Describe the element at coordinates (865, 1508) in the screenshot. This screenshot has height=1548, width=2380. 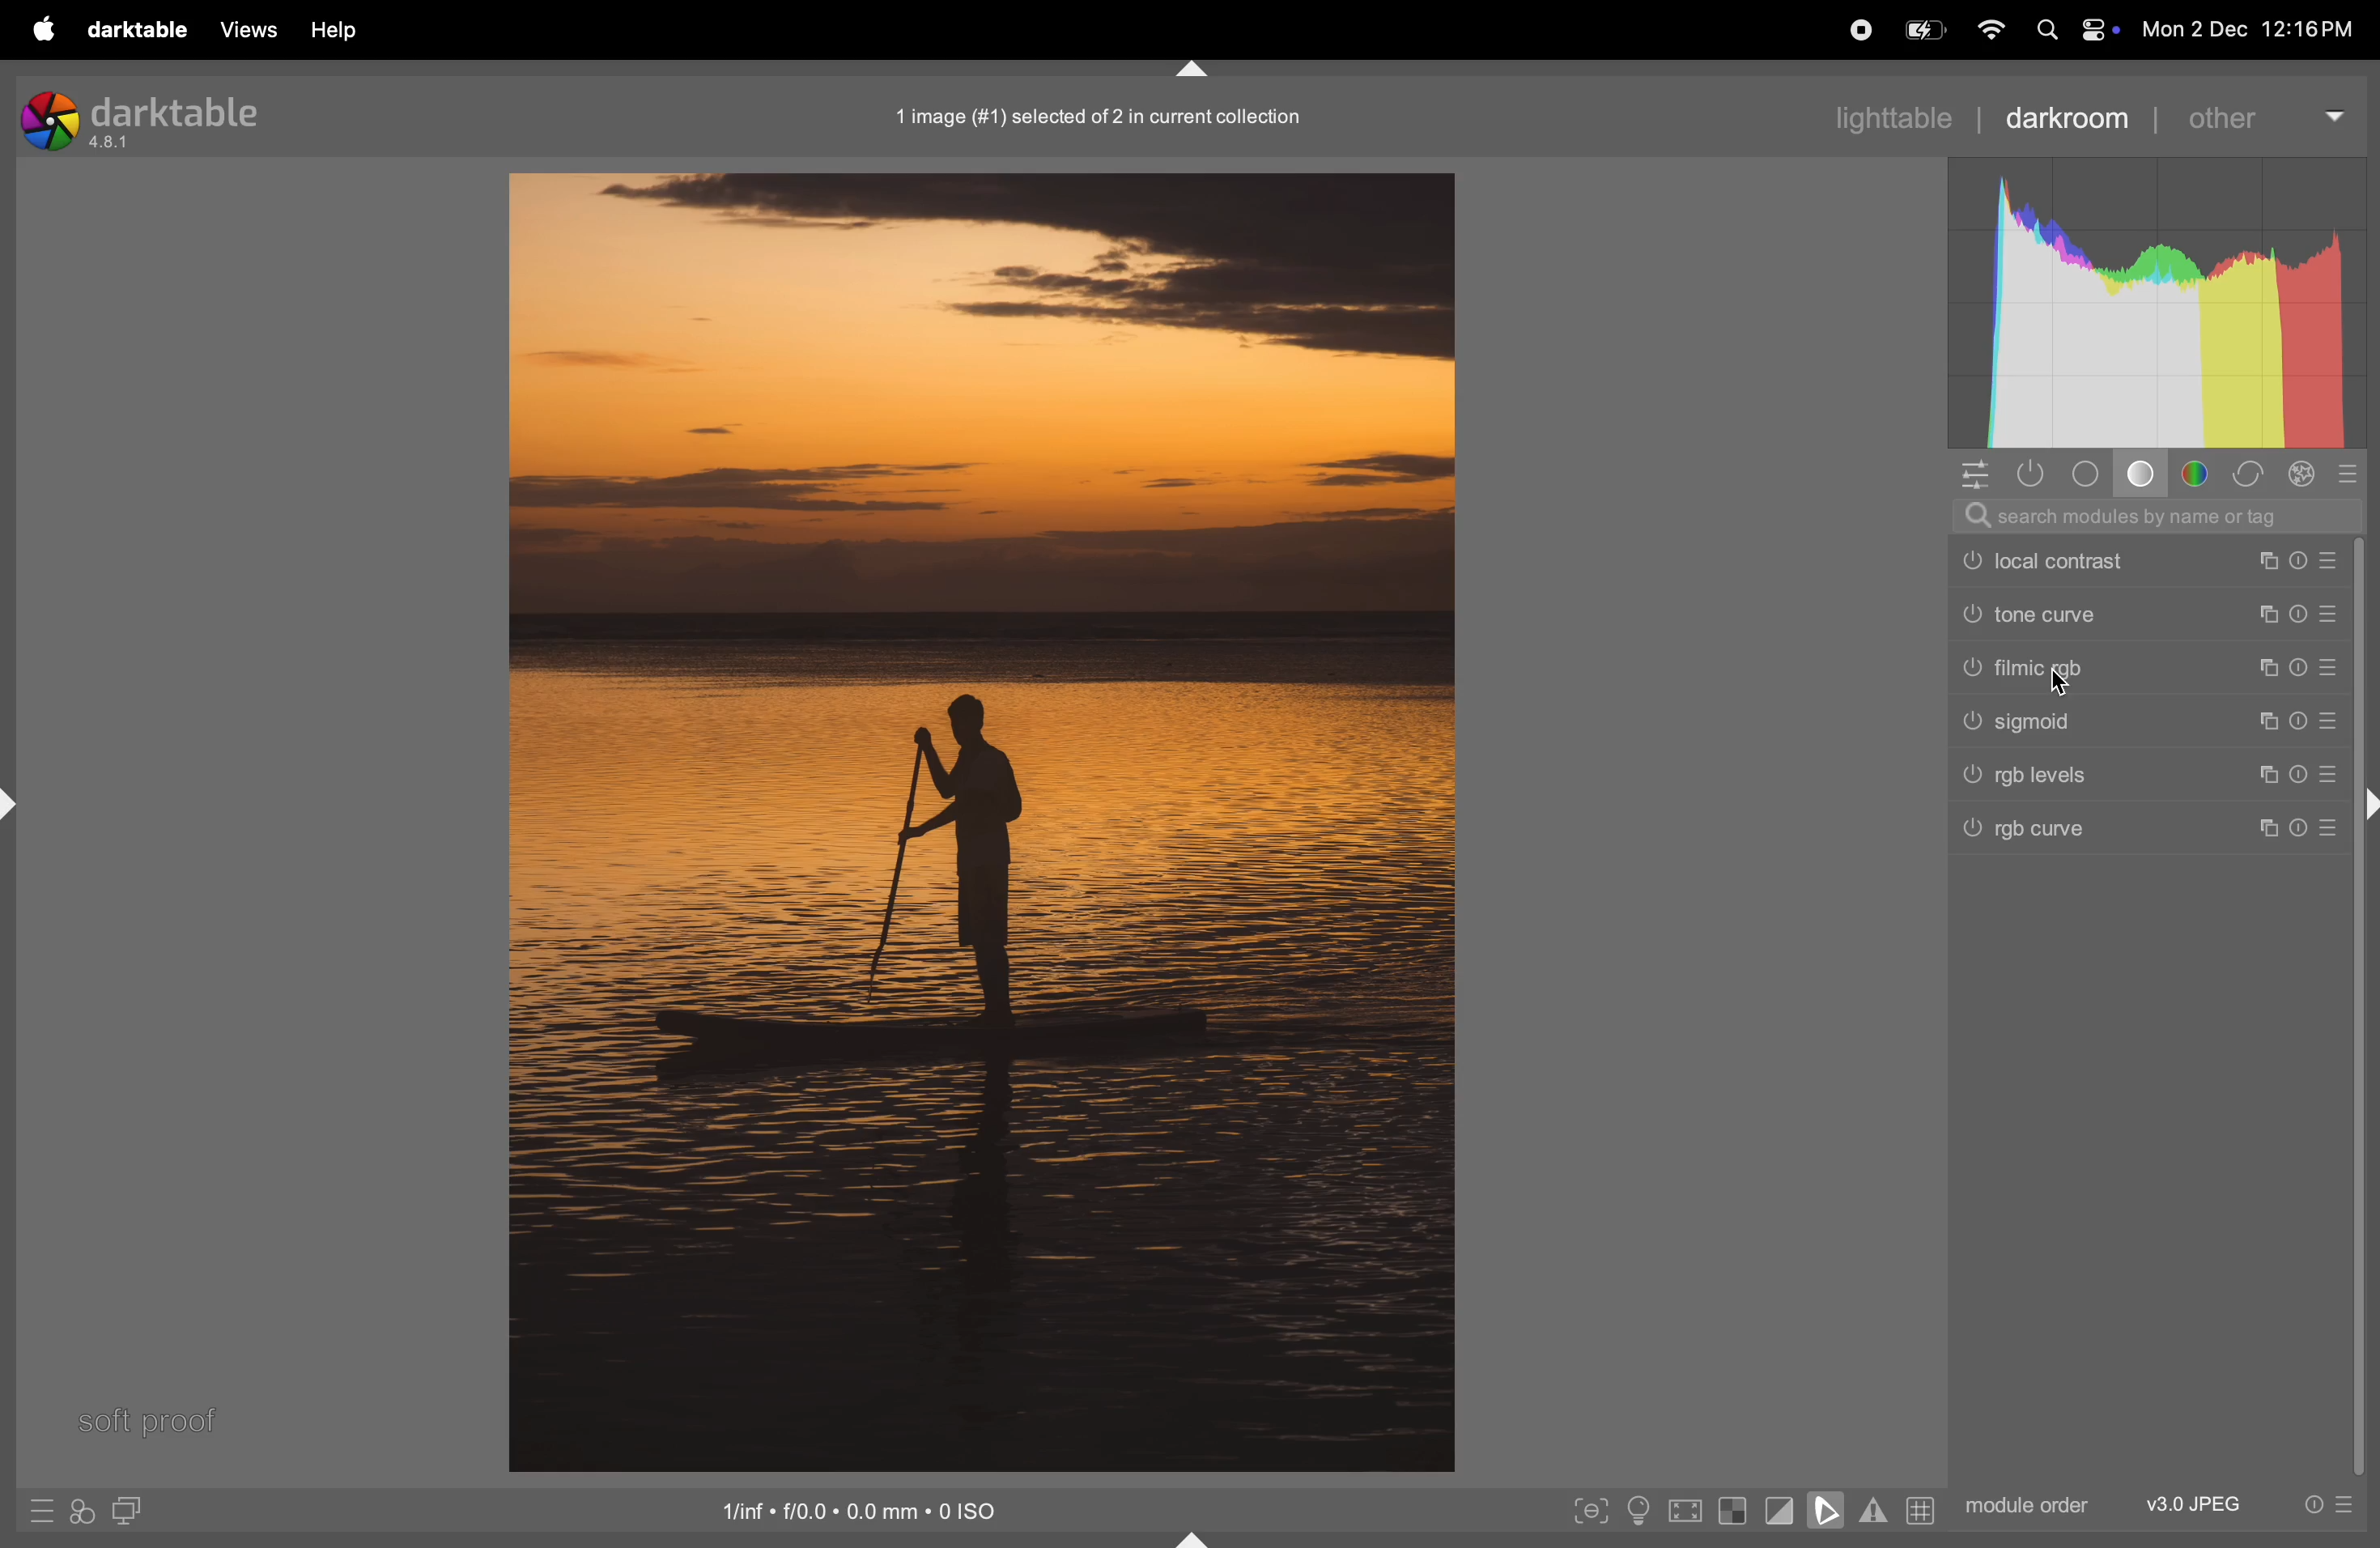
I see `iso` at that location.